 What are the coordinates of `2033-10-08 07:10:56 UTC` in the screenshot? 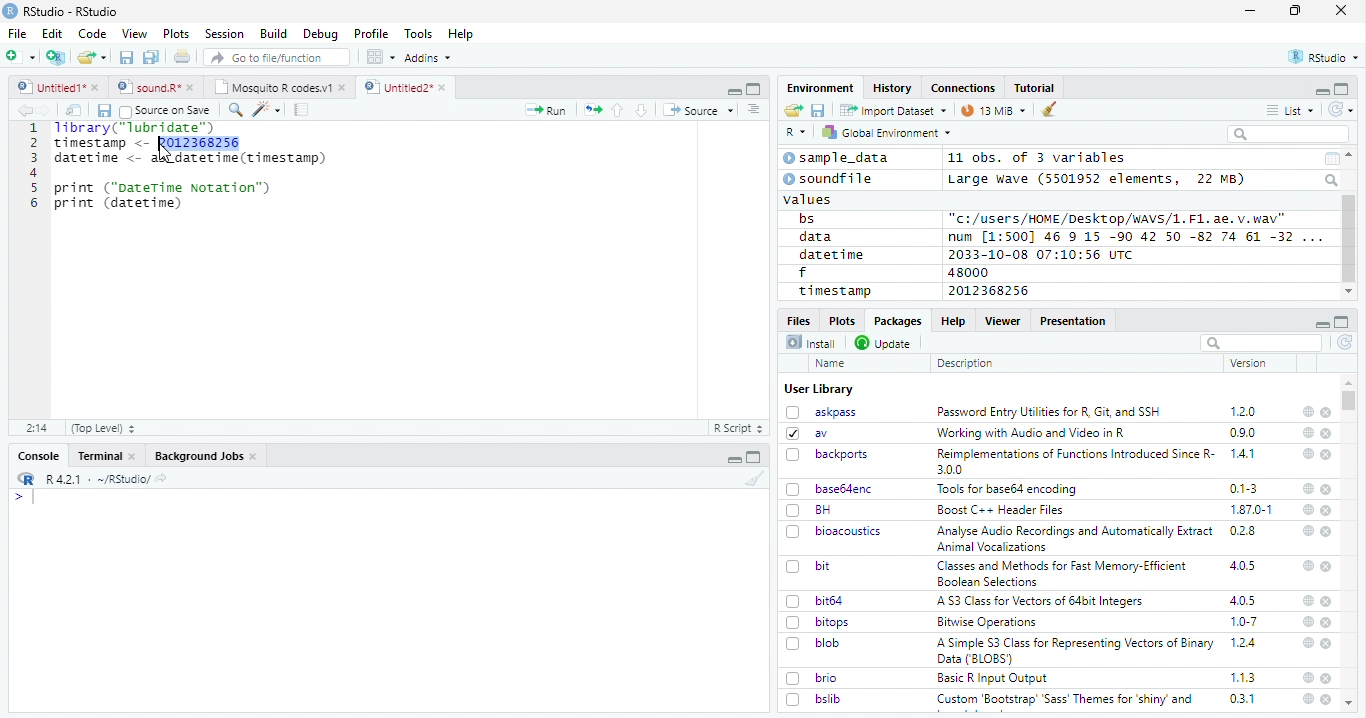 It's located at (1042, 254).